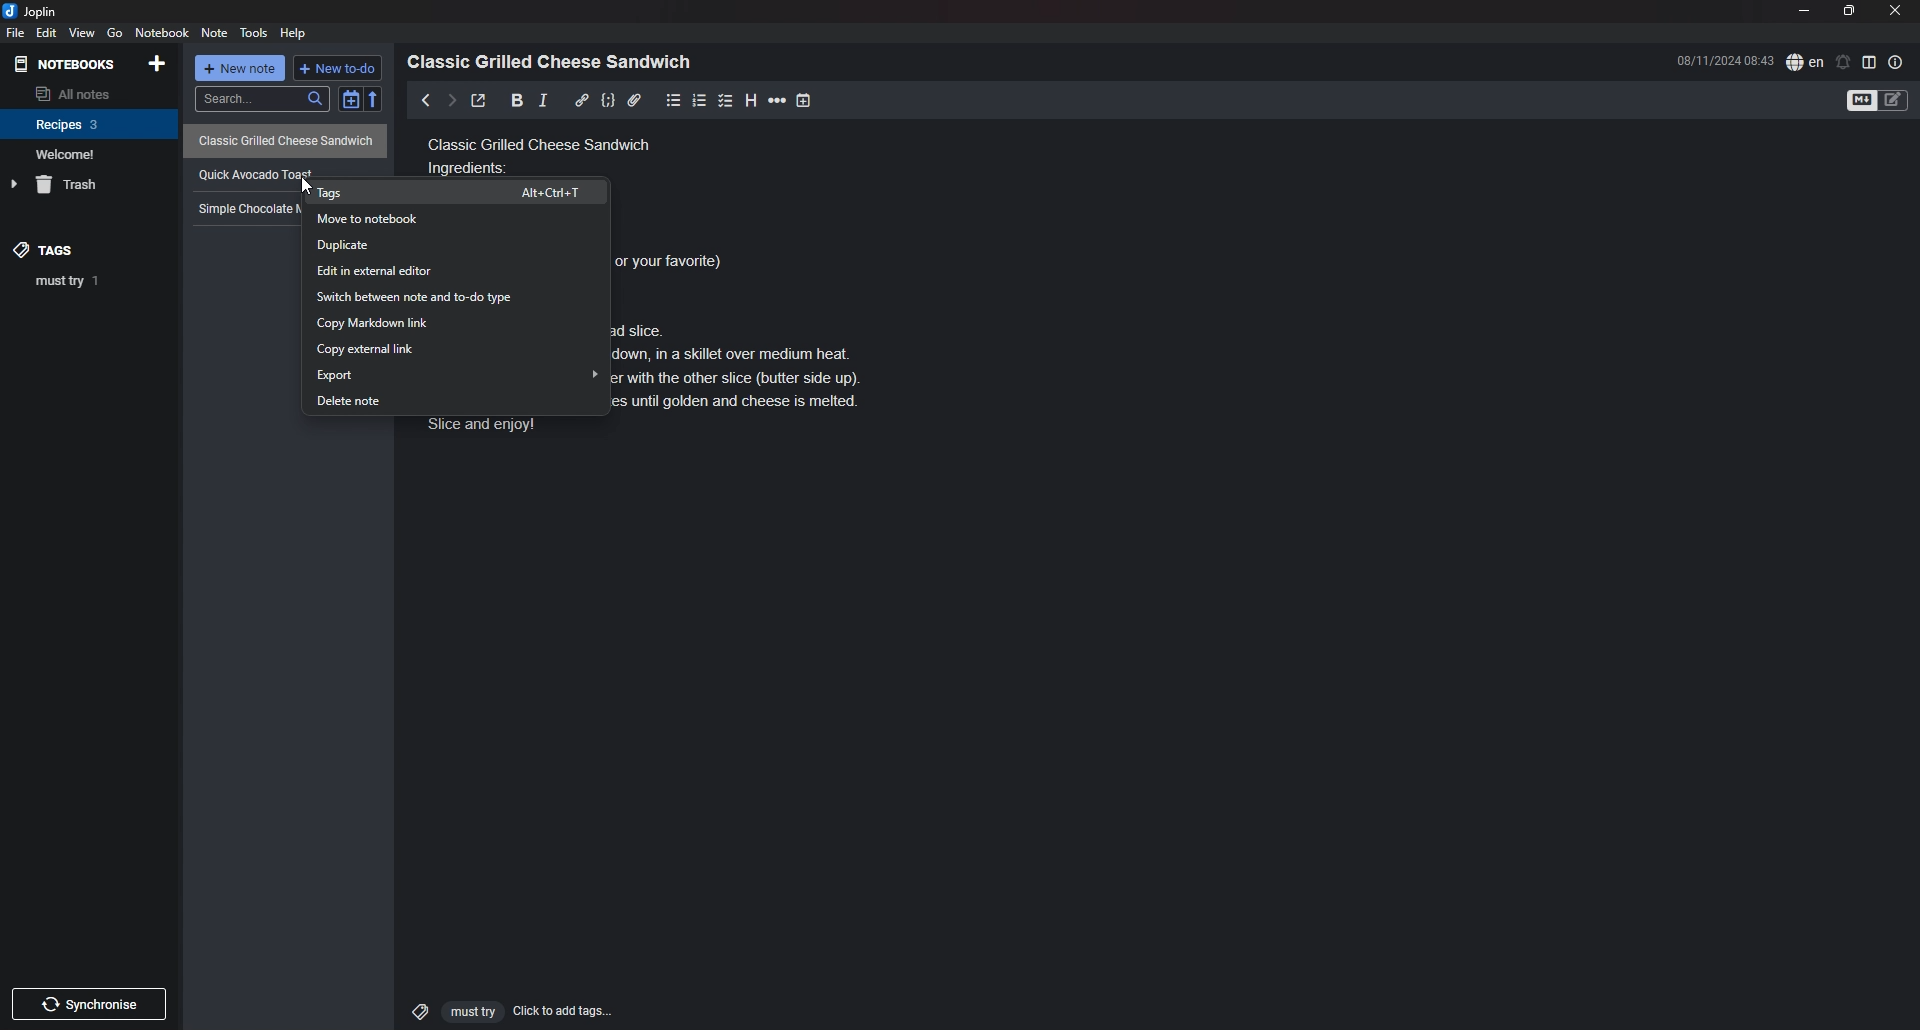 Image resolution: width=1920 pixels, height=1030 pixels. Describe the element at coordinates (456, 246) in the screenshot. I see `duplicate` at that location.